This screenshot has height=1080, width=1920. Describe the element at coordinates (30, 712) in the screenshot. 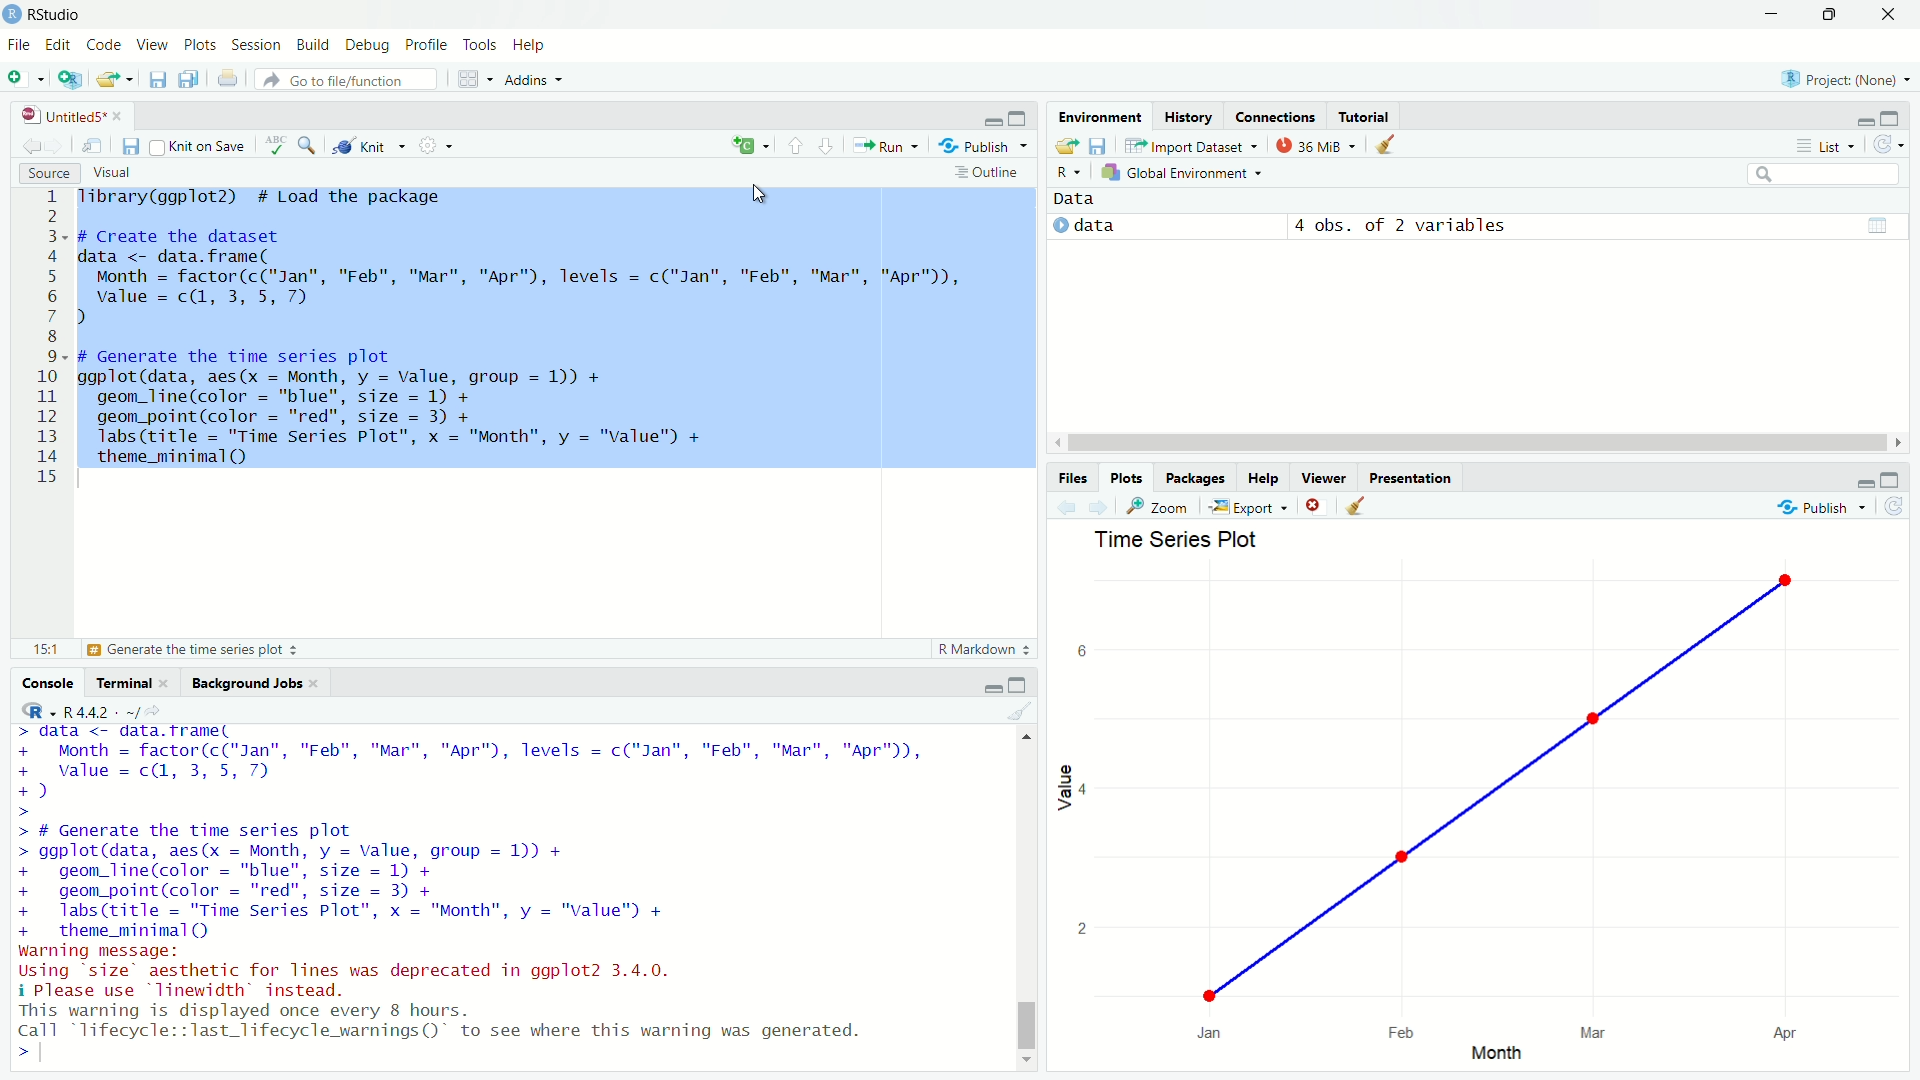

I see `select language` at that location.